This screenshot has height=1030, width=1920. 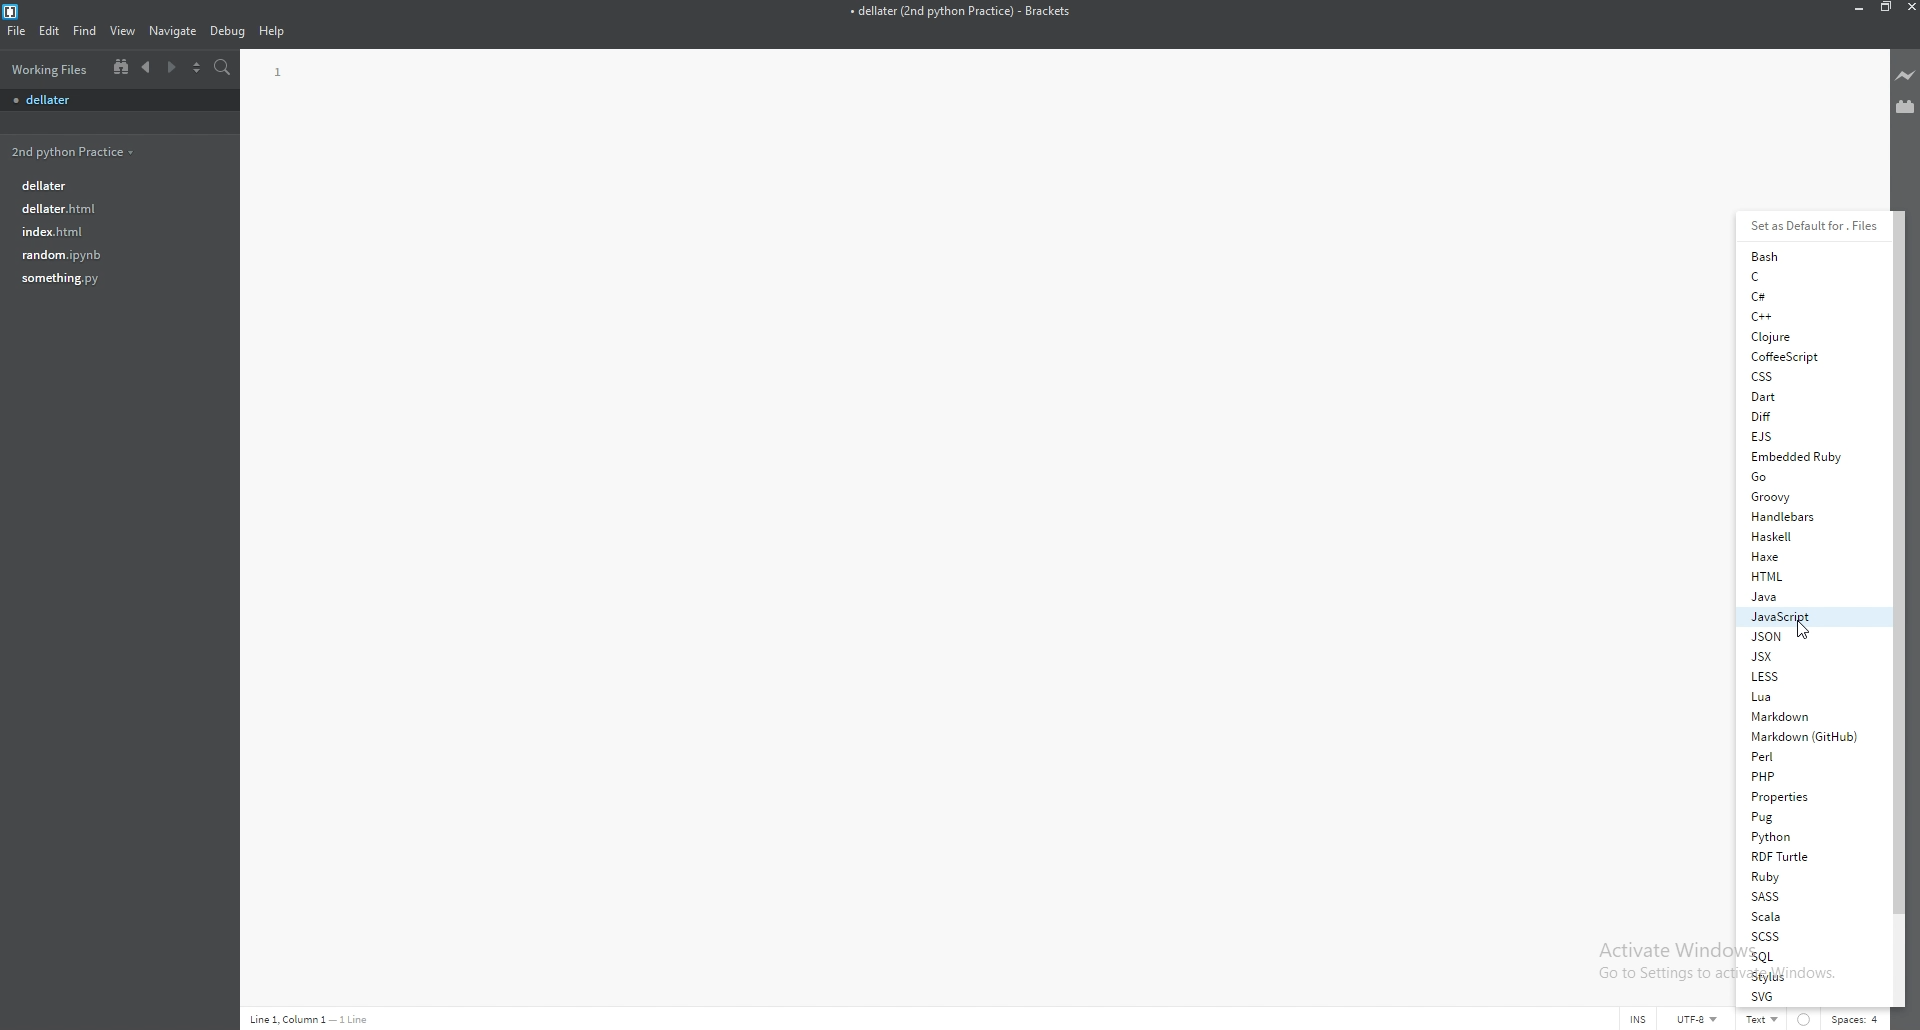 What do you see at coordinates (111, 231) in the screenshot?
I see `file` at bounding box center [111, 231].